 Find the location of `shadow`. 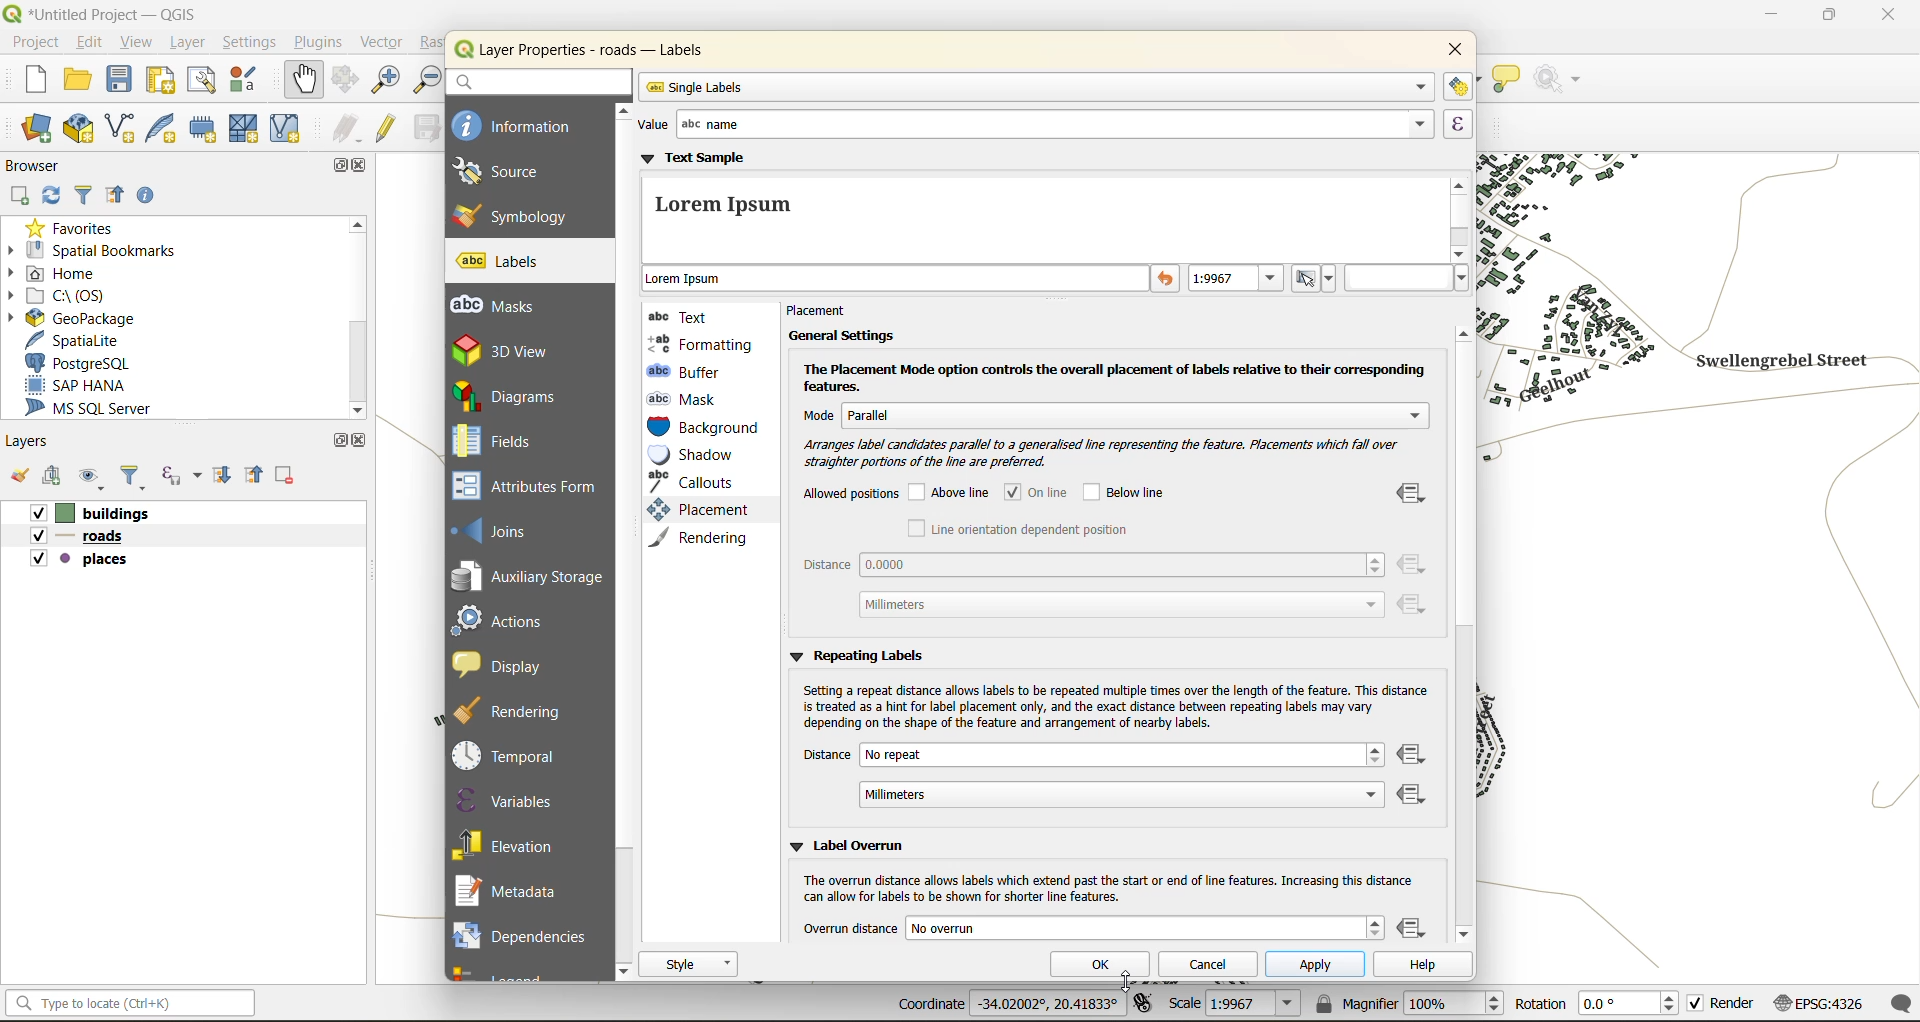

shadow is located at coordinates (703, 455).